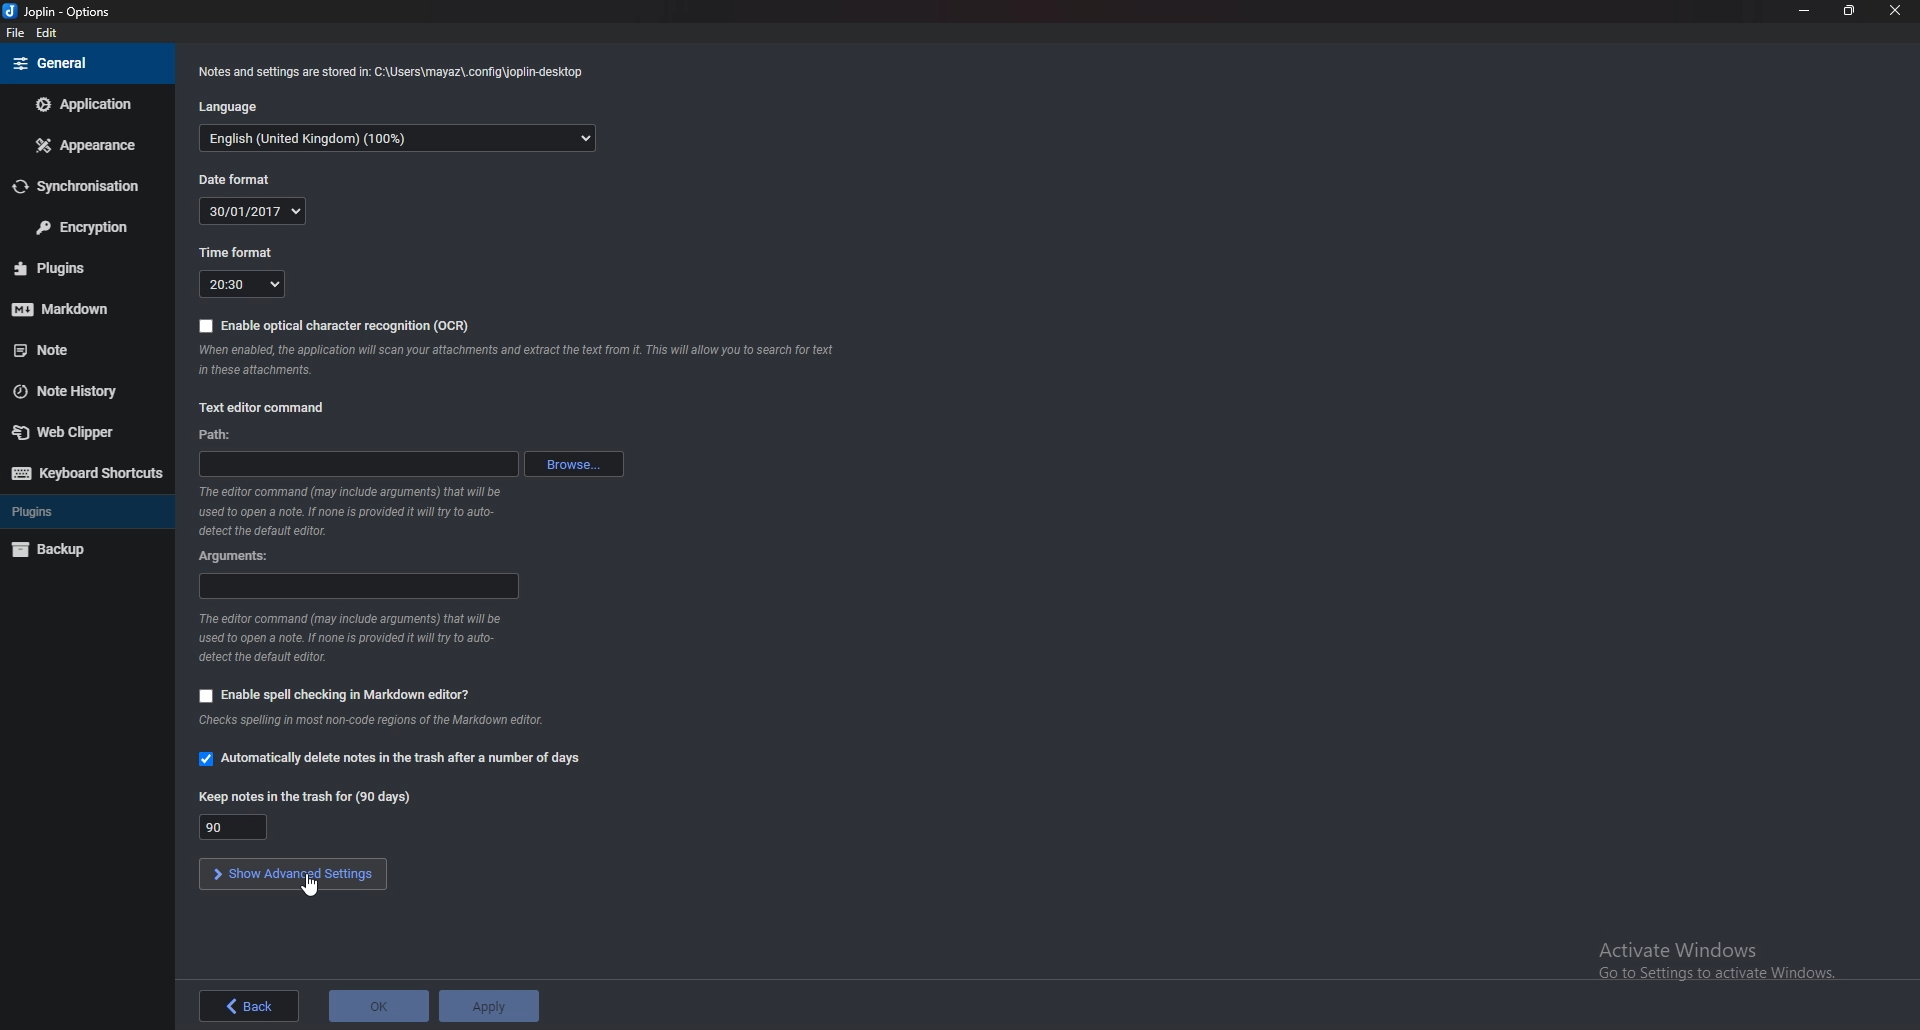  Describe the element at coordinates (238, 558) in the screenshot. I see `Arguments` at that location.